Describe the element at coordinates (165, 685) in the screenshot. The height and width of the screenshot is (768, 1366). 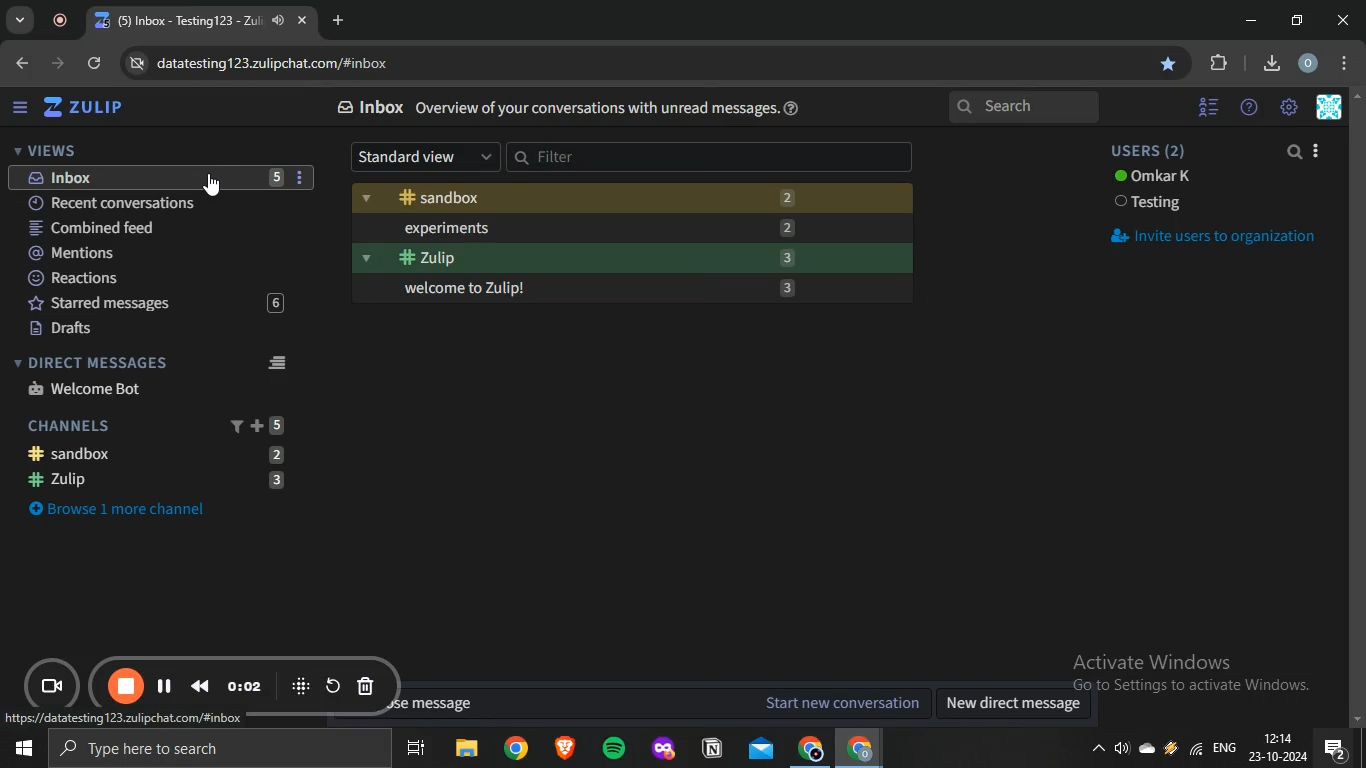
I see `play recording` at that location.